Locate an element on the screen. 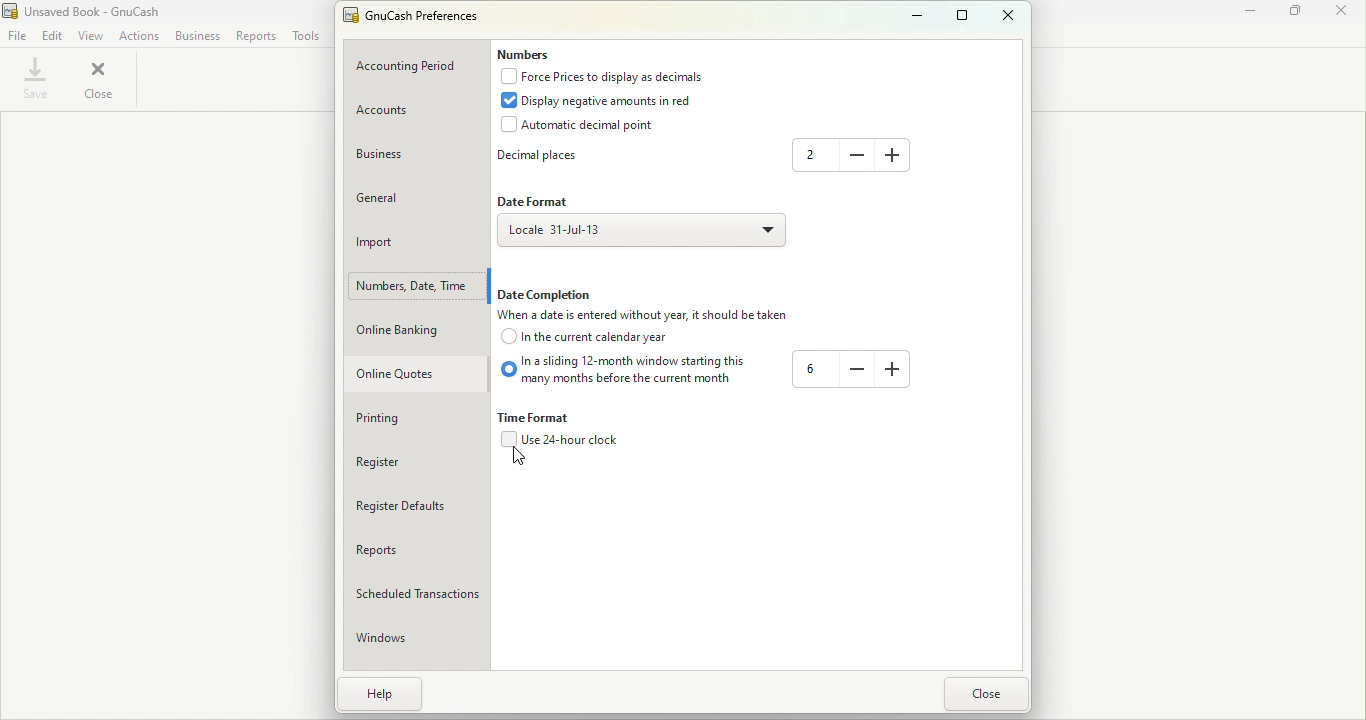 The height and width of the screenshot is (720, 1366). Save is located at coordinates (34, 78).